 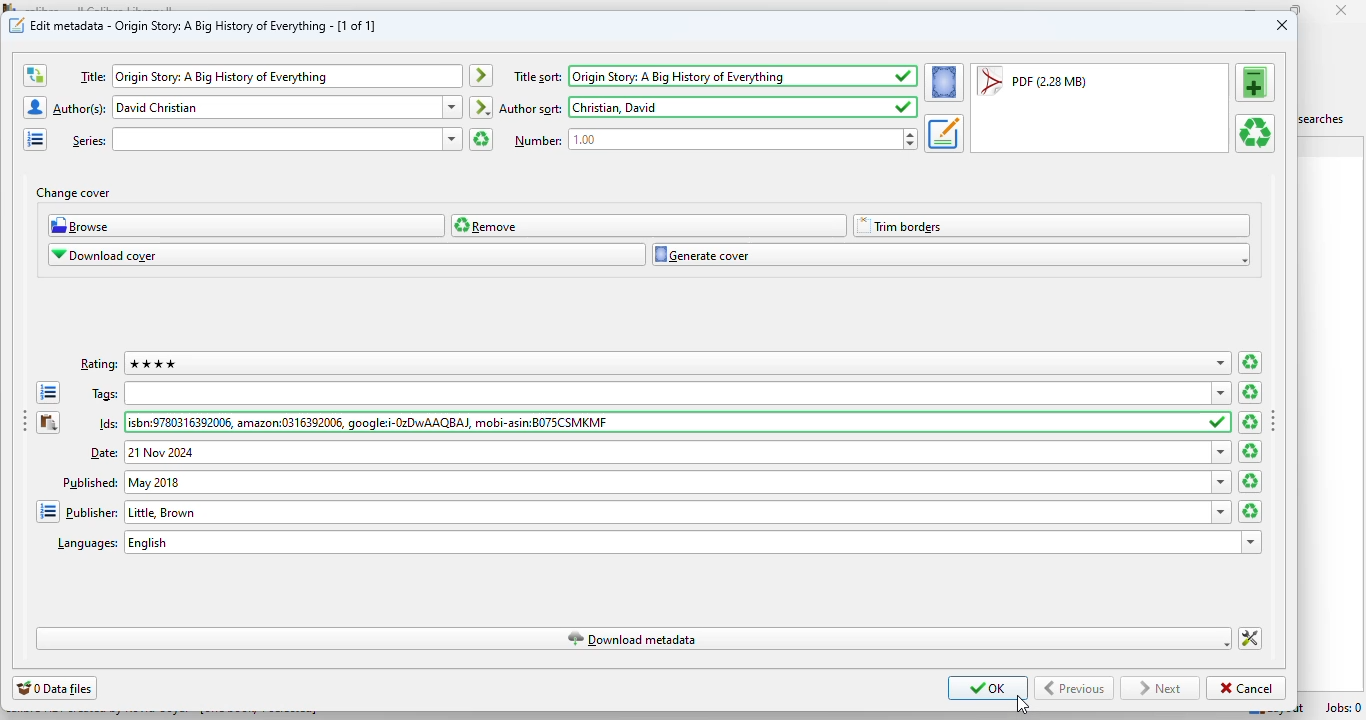 I want to click on OK, so click(x=988, y=687).